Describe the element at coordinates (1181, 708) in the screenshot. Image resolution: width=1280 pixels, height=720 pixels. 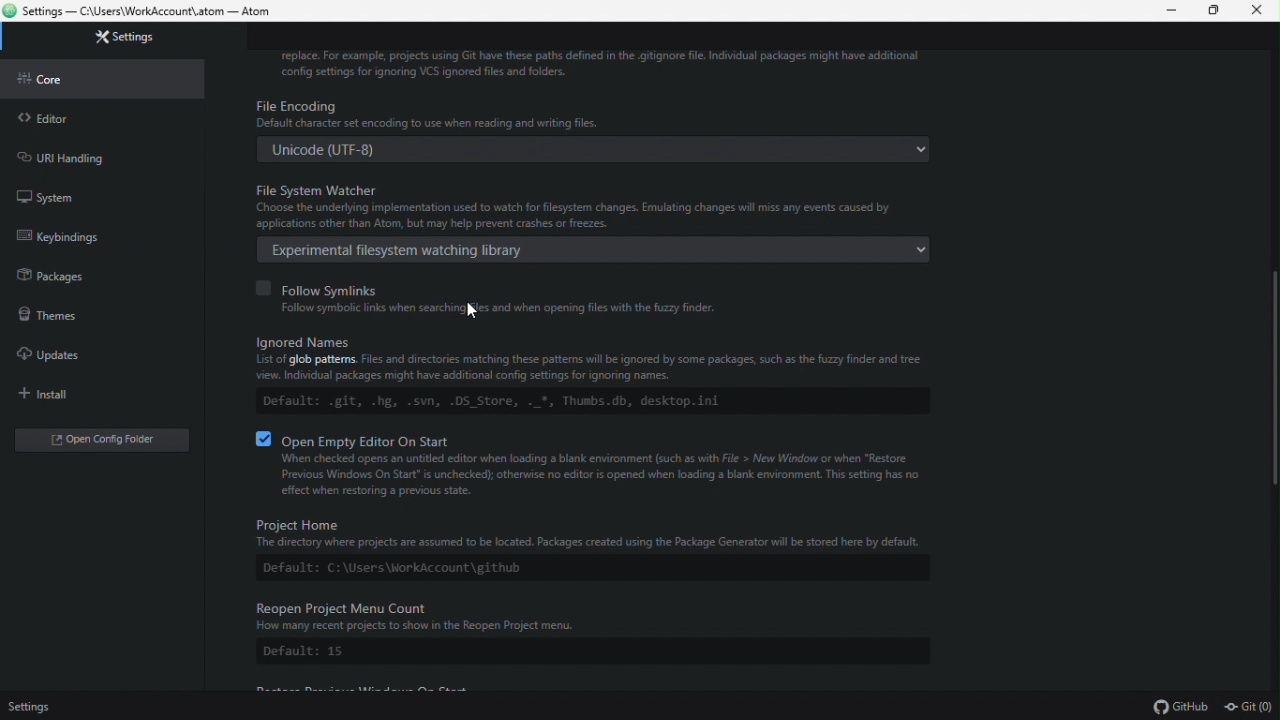
I see `github` at that location.